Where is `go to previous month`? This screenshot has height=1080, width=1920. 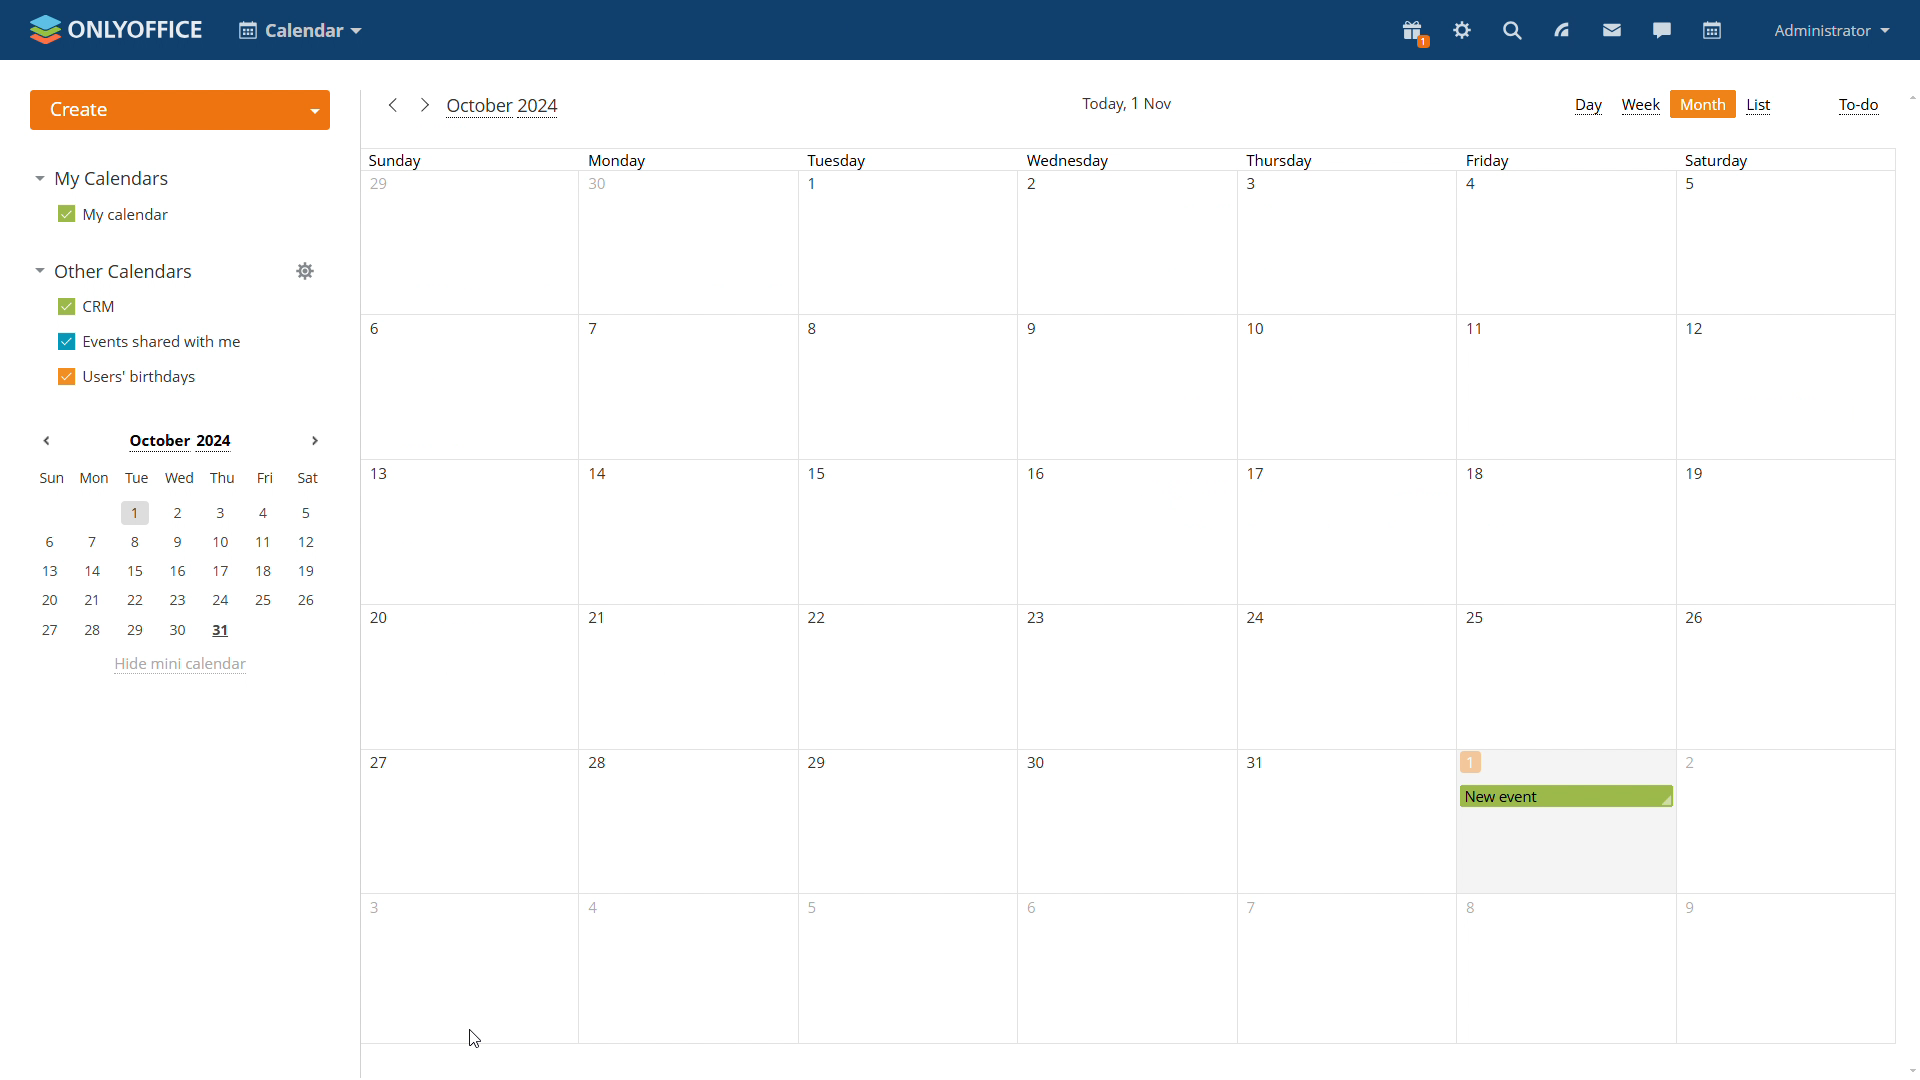
go to previous month is located at coordinates (395, 109).